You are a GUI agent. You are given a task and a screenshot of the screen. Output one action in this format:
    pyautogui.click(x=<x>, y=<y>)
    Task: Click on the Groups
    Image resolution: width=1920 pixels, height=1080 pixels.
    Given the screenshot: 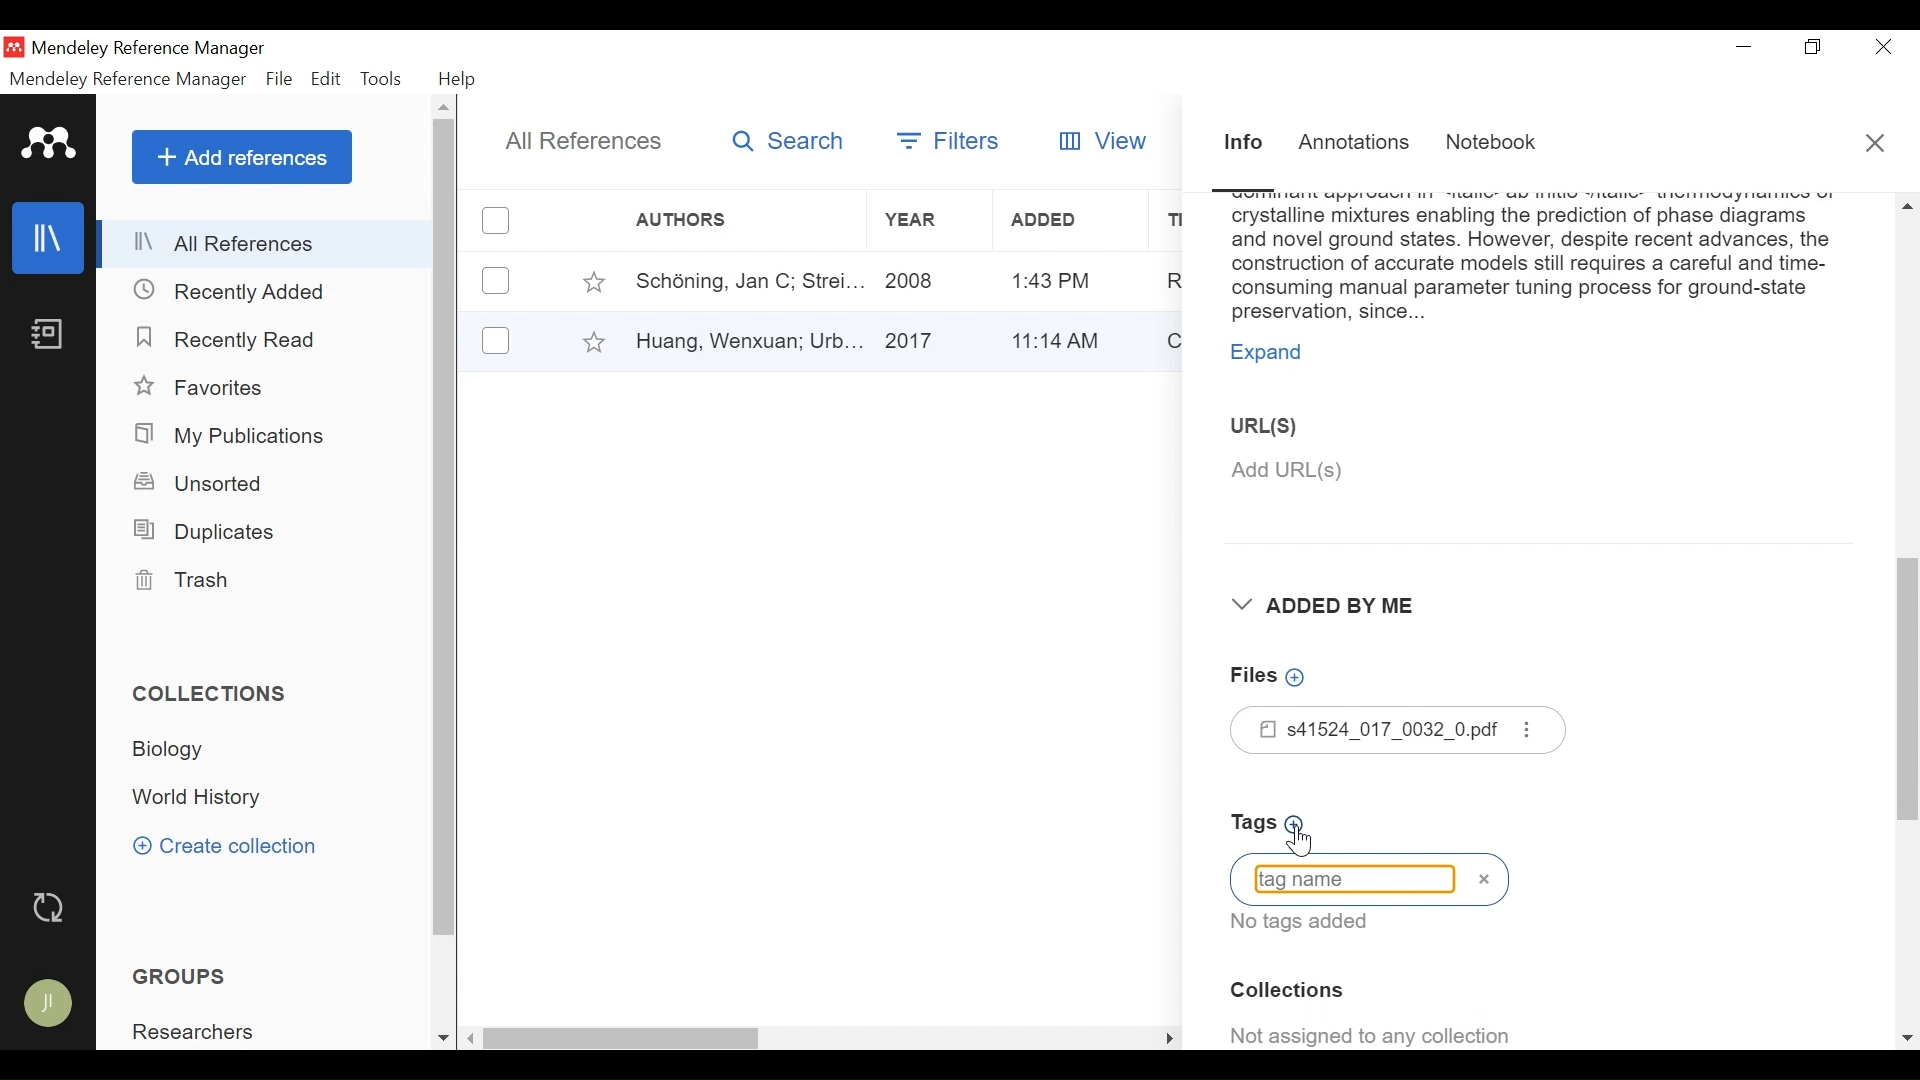 What is the action you would take?
    pyautogui.click(x=184, y=977)
    